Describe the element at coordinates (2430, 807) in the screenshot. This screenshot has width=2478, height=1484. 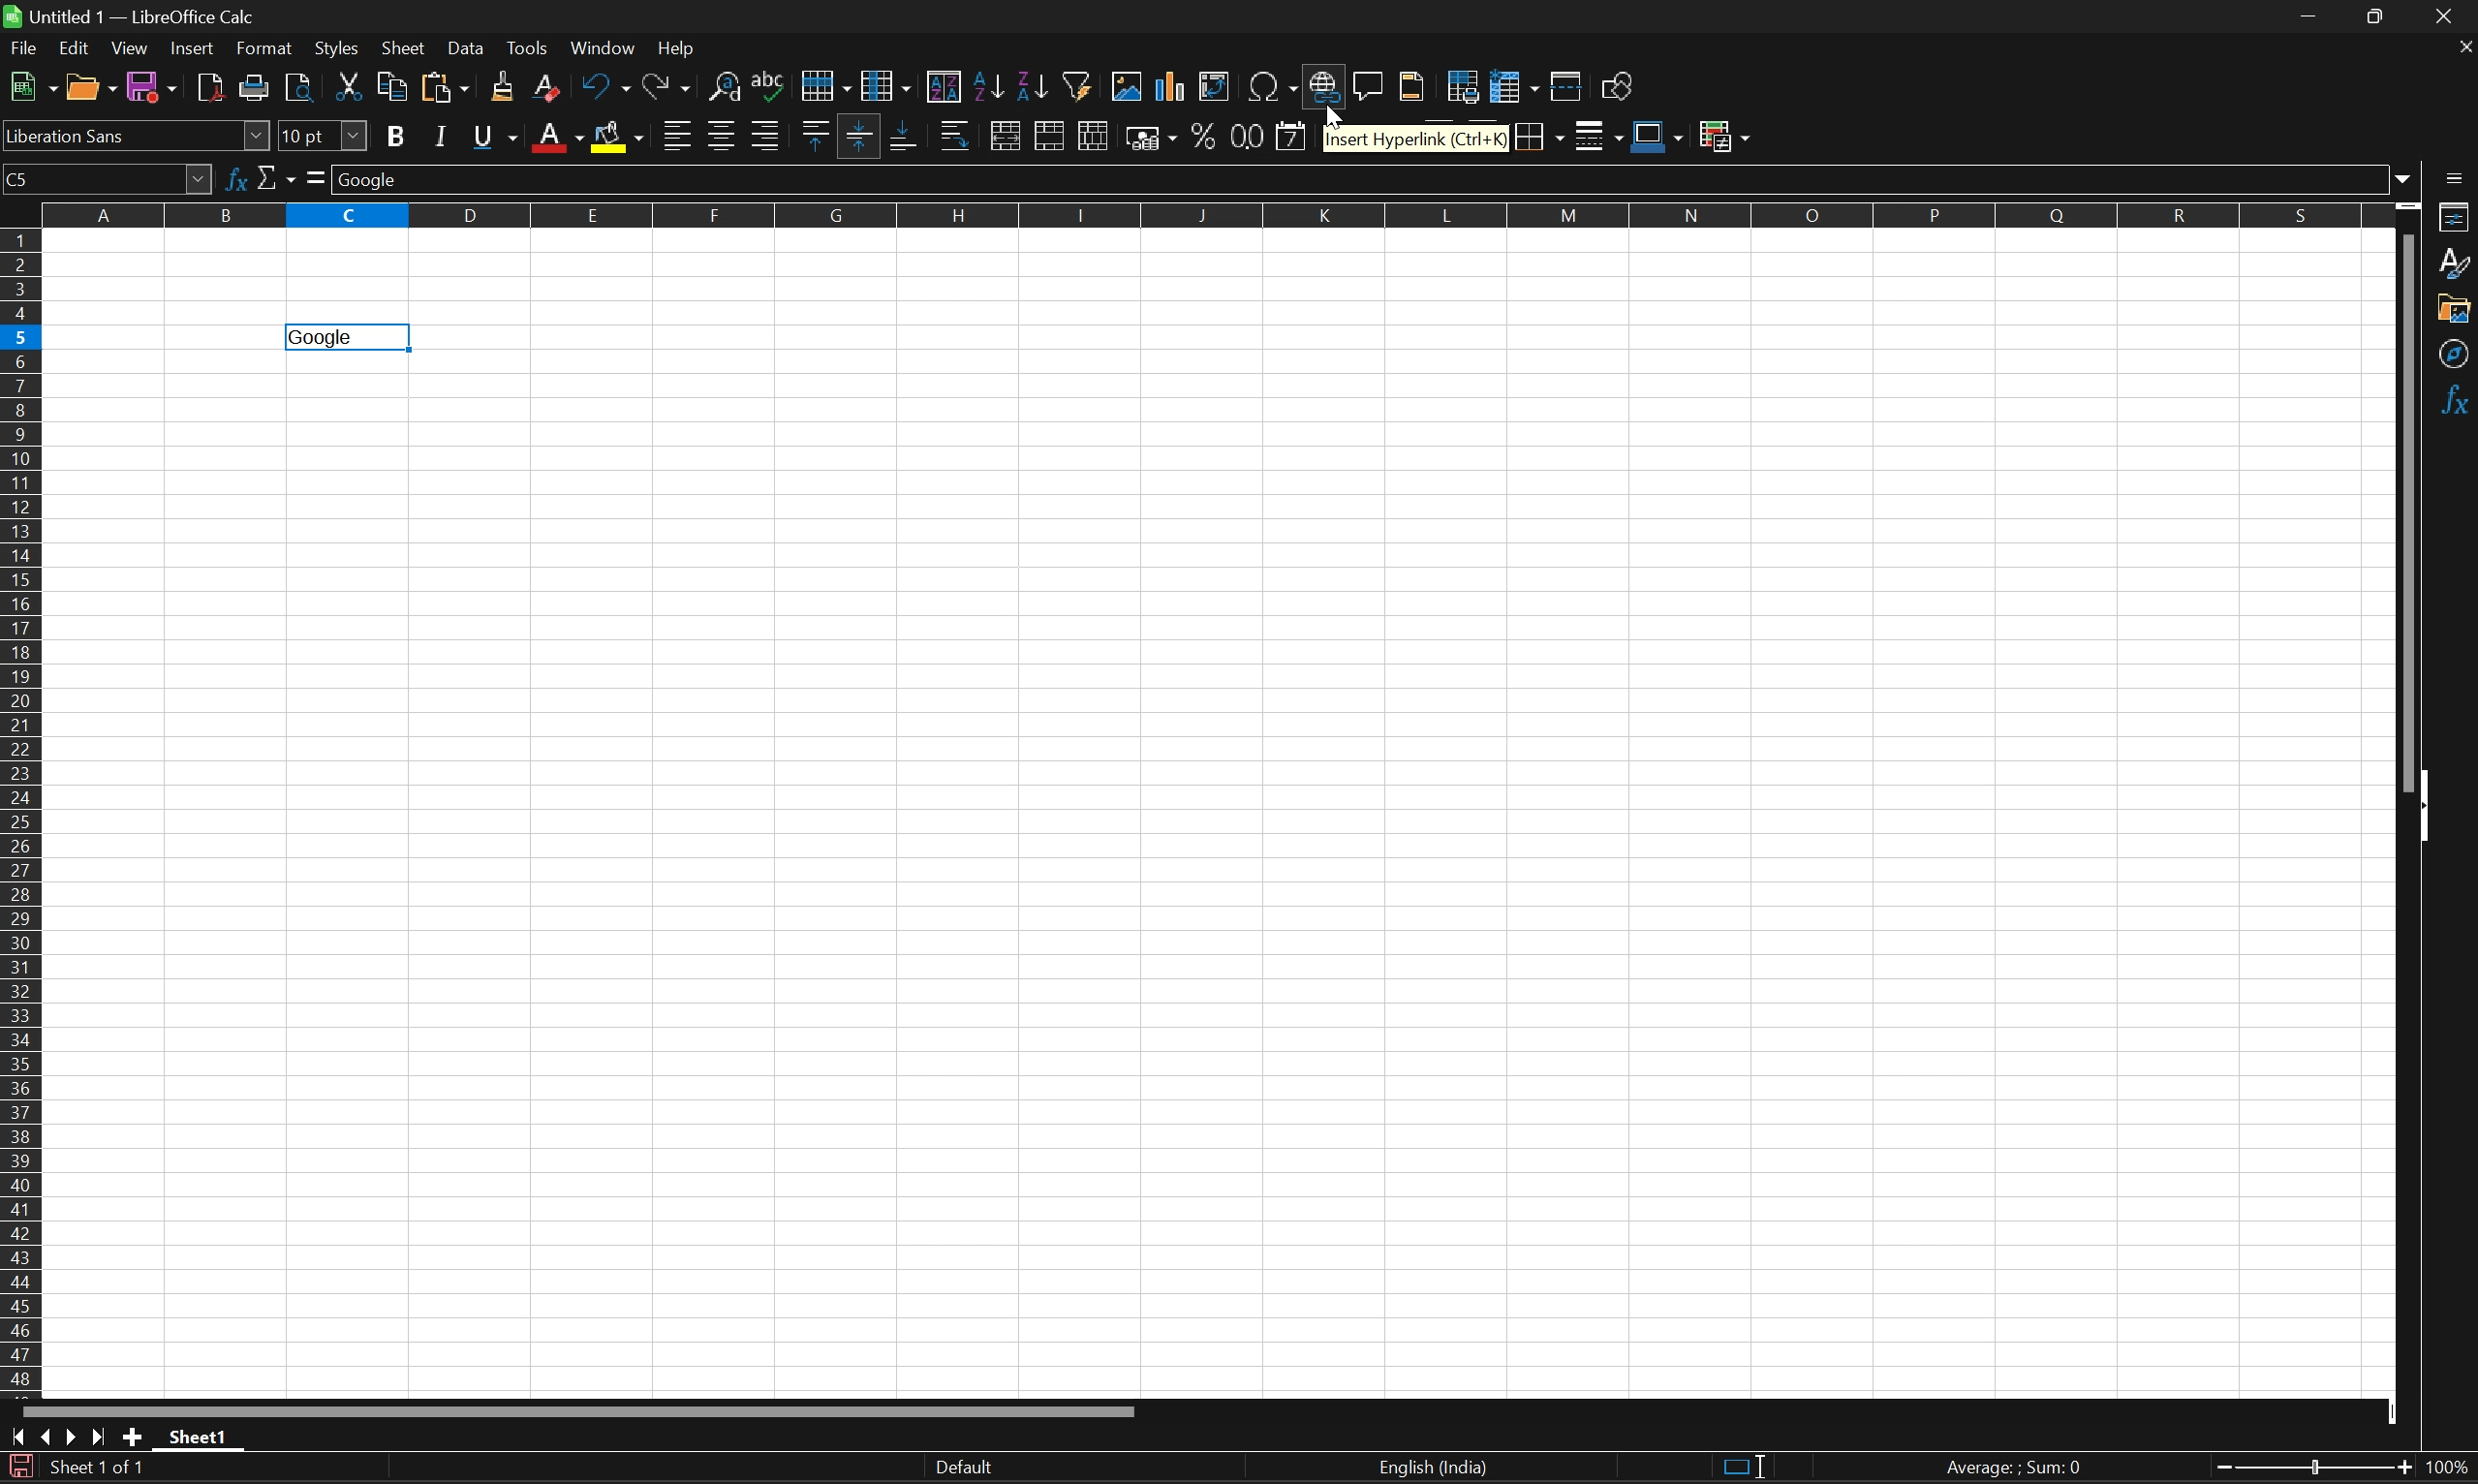
I see `Hide` at that location.